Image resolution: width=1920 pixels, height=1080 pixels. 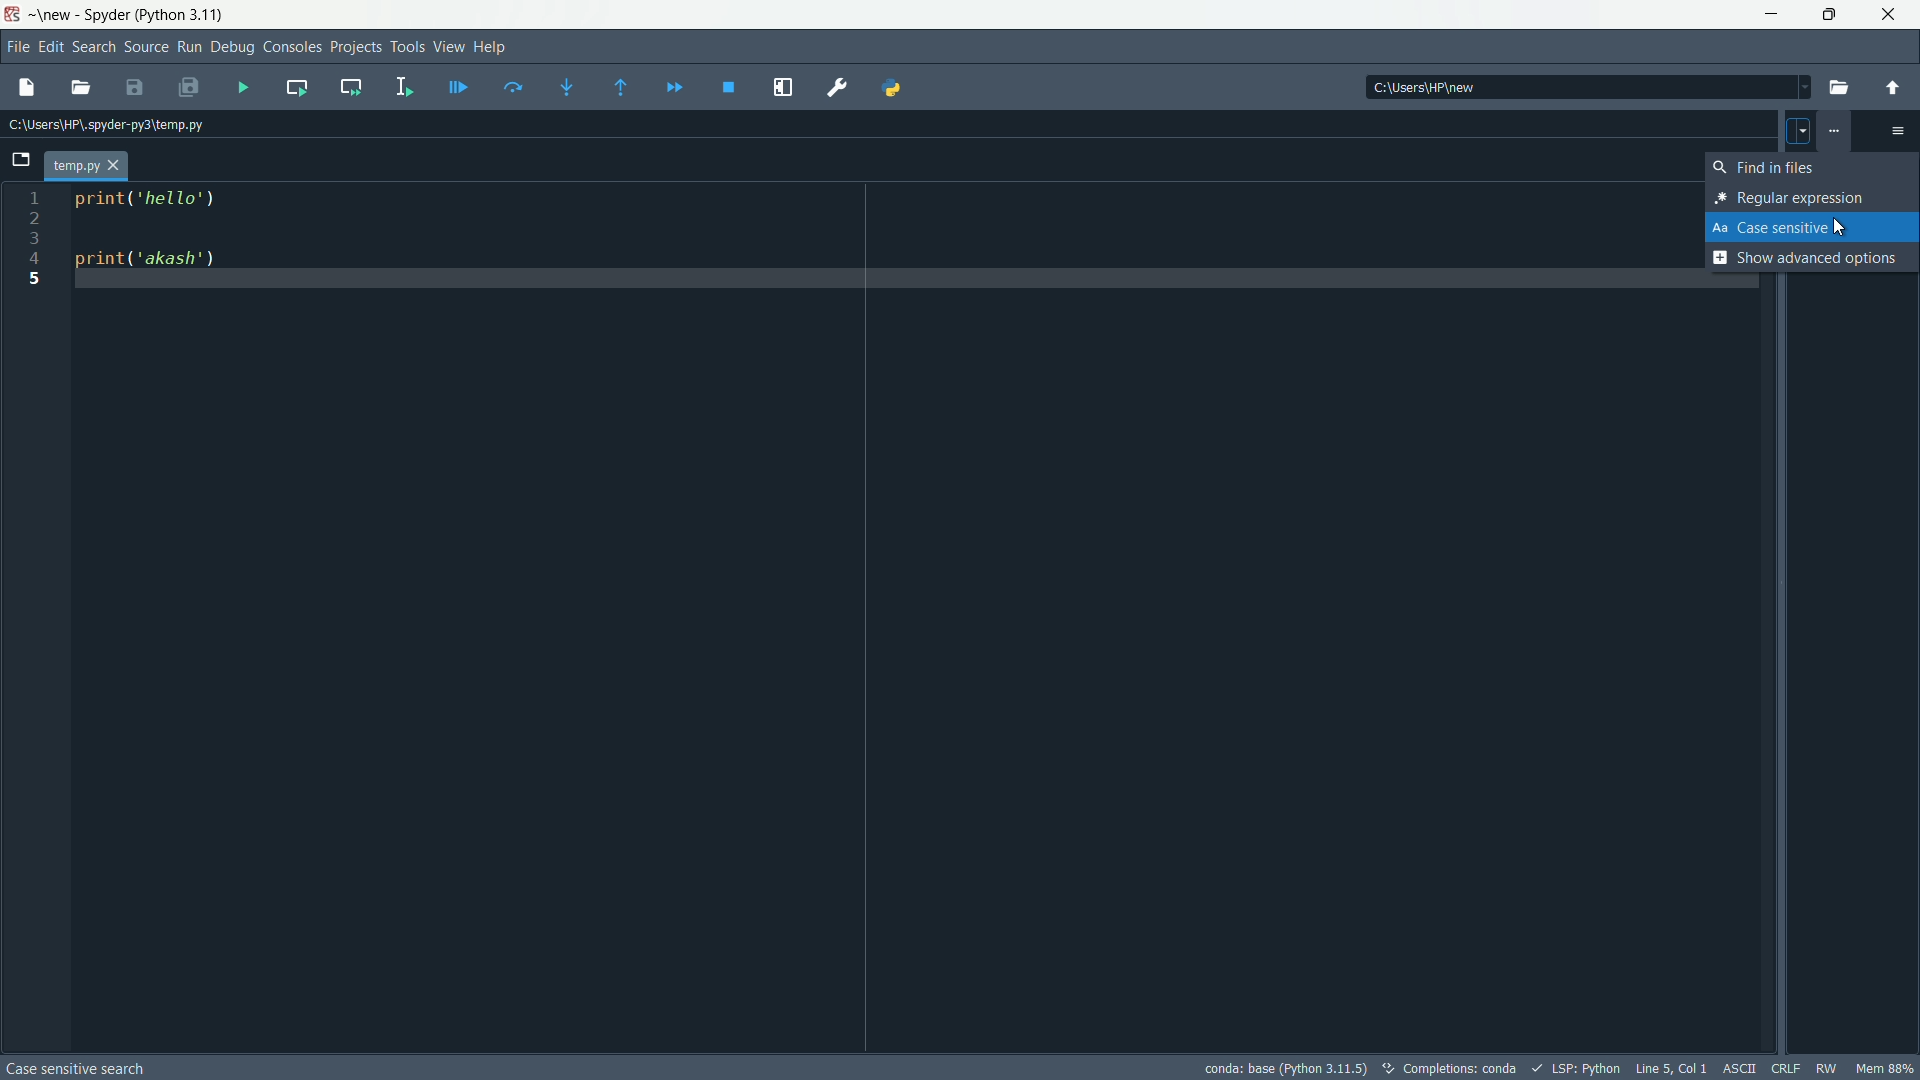 I want to click on Find in file, so click(x=1772, y=169).